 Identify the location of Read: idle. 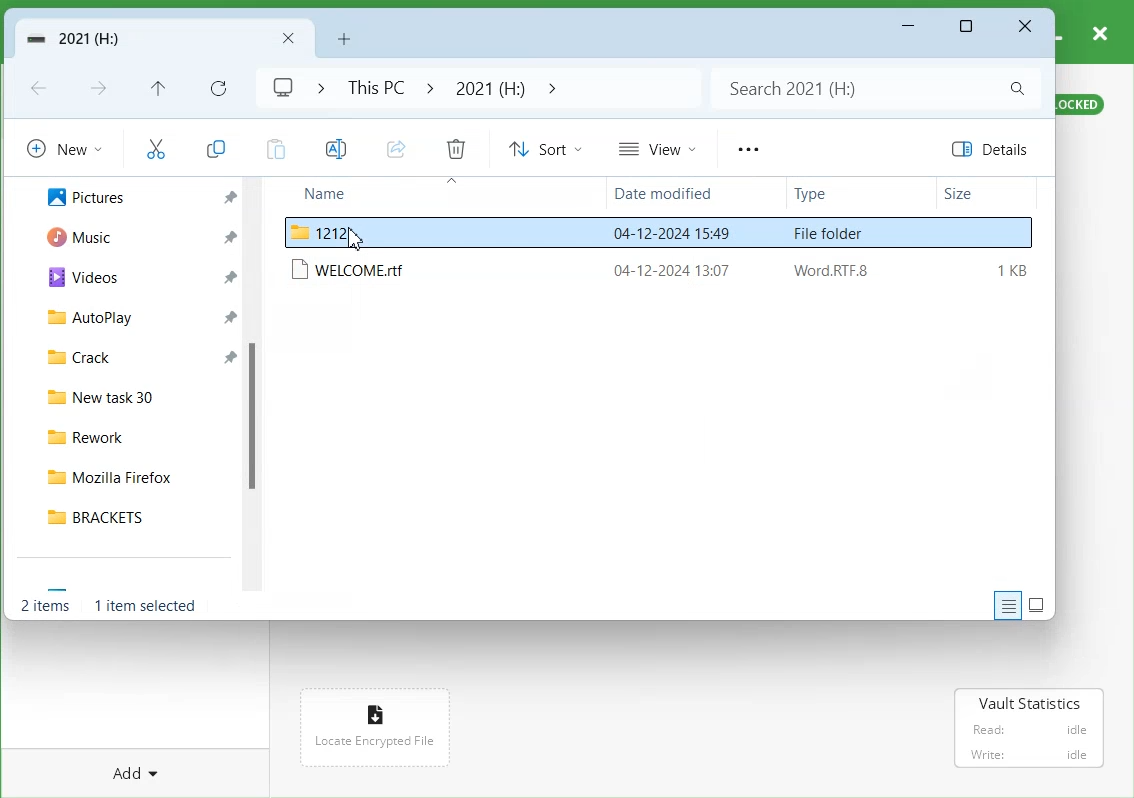
(1028, 730).